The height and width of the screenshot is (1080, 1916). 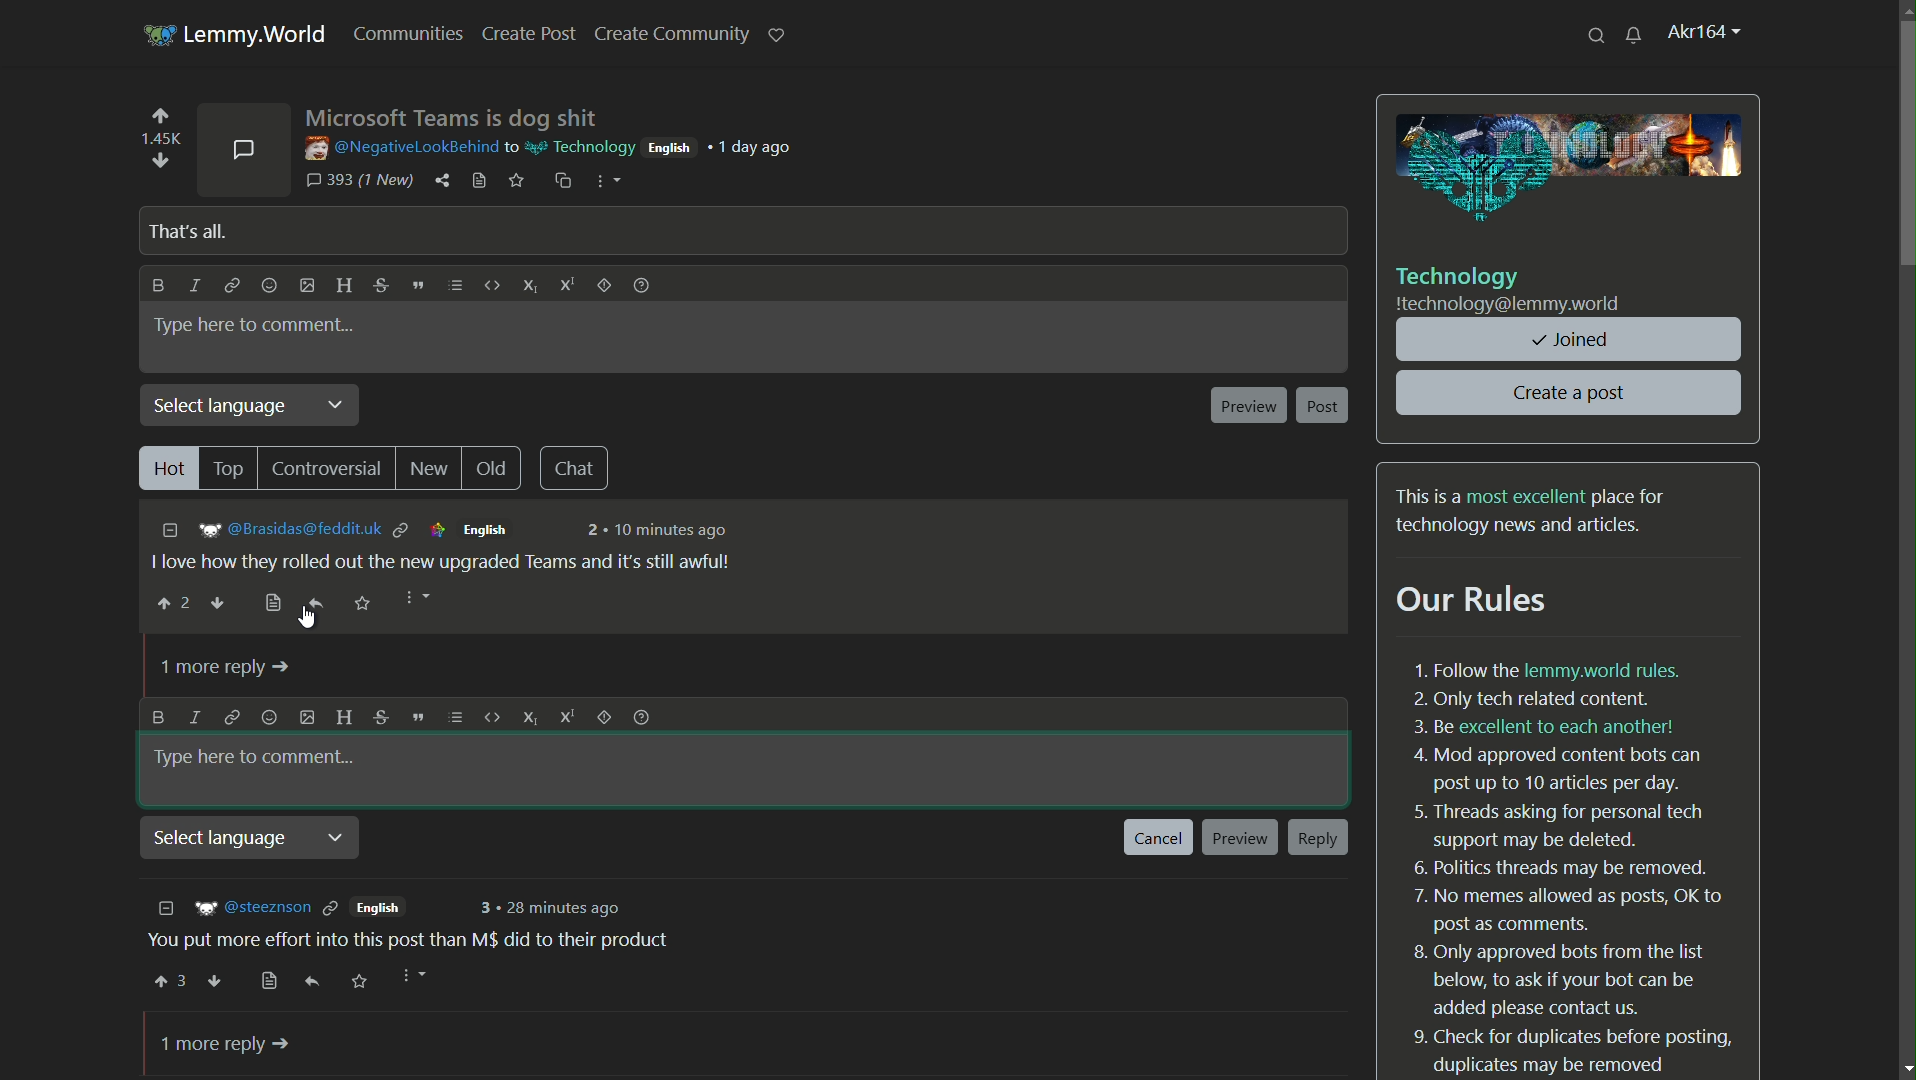 I want to click on more options, so click(x=604, y=181).